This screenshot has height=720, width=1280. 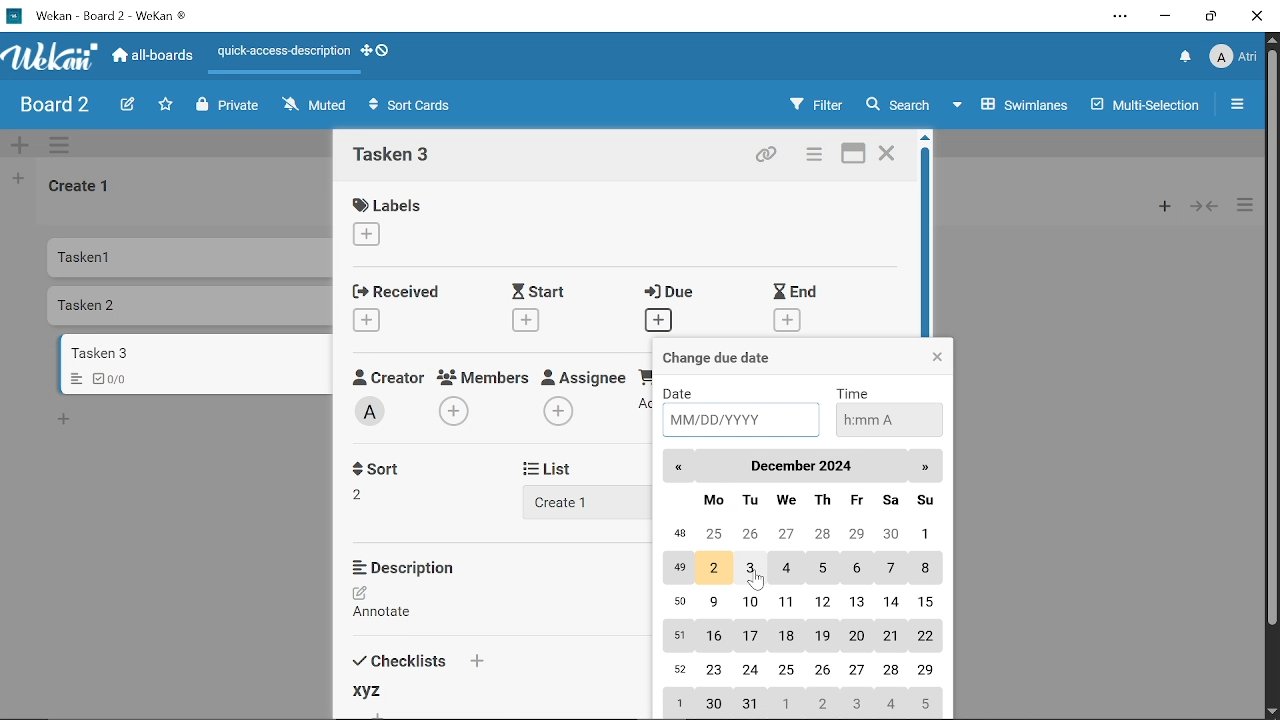 I want to click on Minimize, so click(x=1166, y=17).